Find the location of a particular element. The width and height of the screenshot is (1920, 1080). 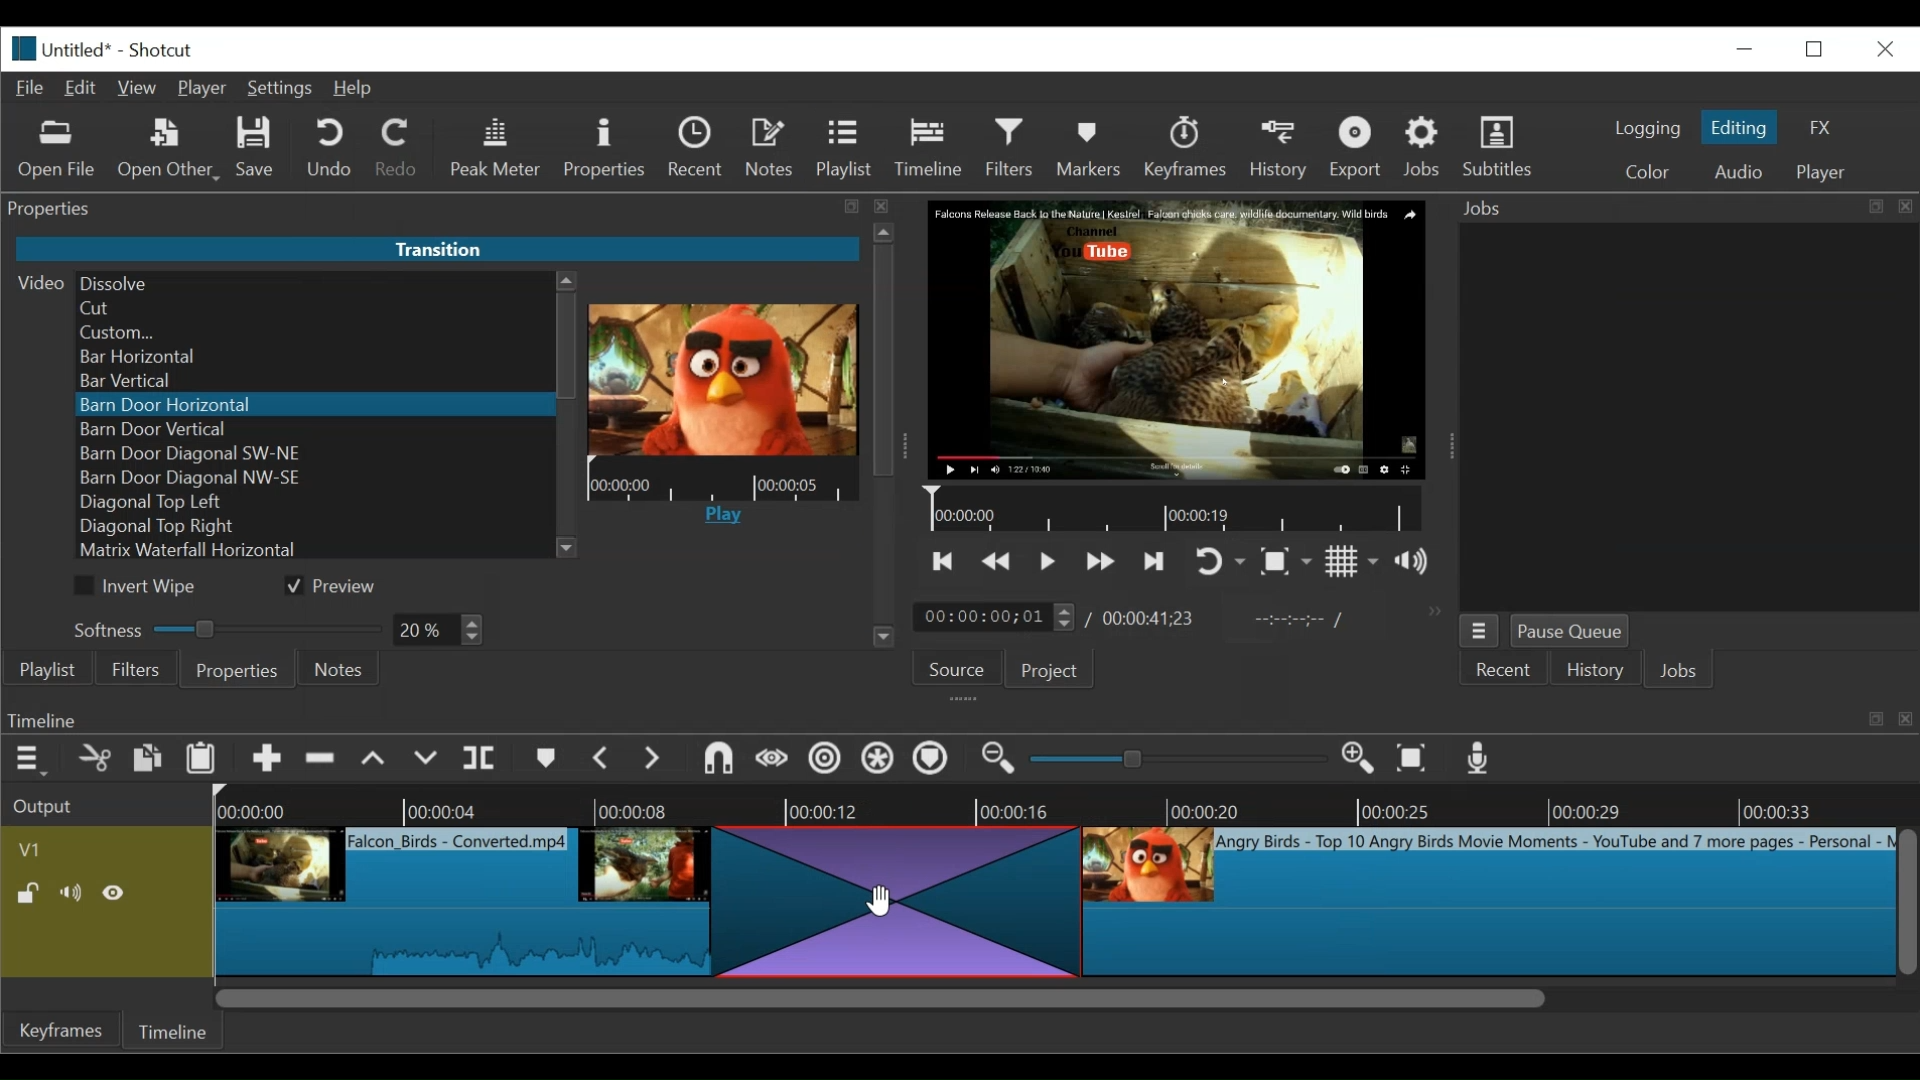

Open Other is located at coordinates (169, 150).